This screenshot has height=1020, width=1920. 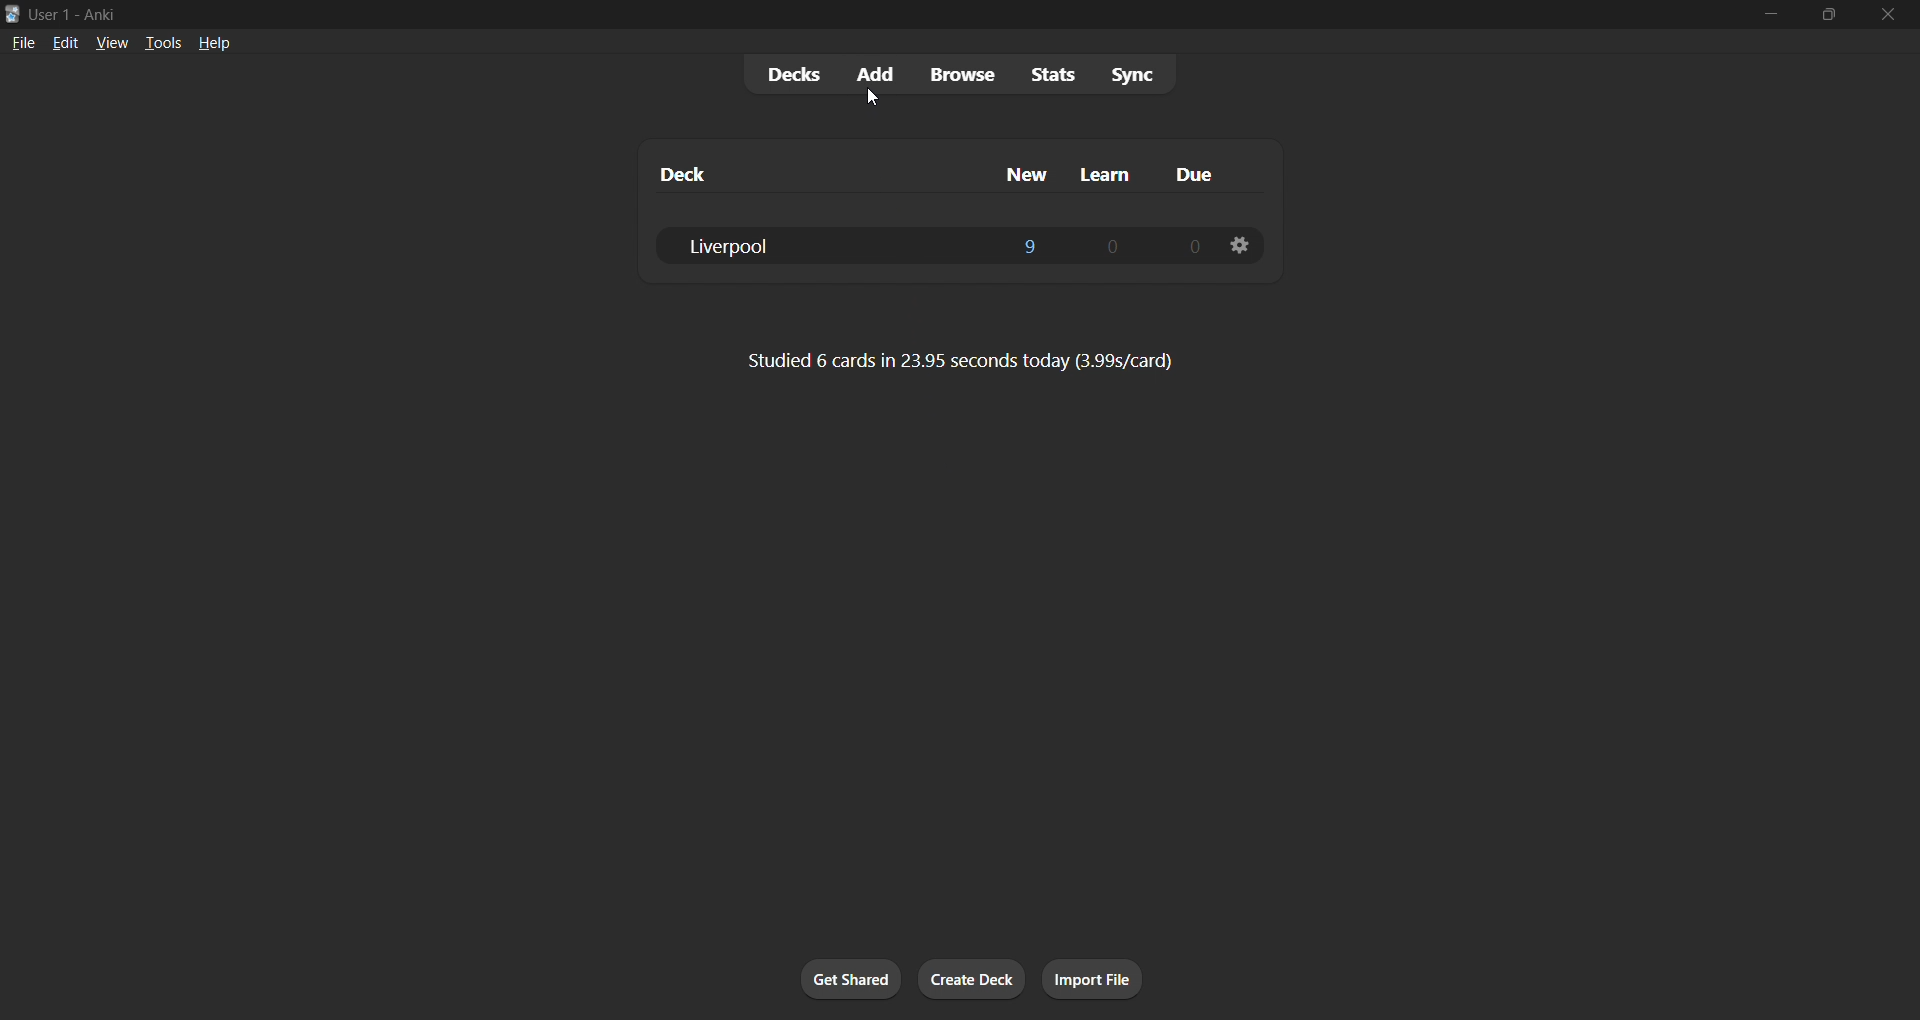 I want to click on liverpool deck data, so click(x=942, y=246).